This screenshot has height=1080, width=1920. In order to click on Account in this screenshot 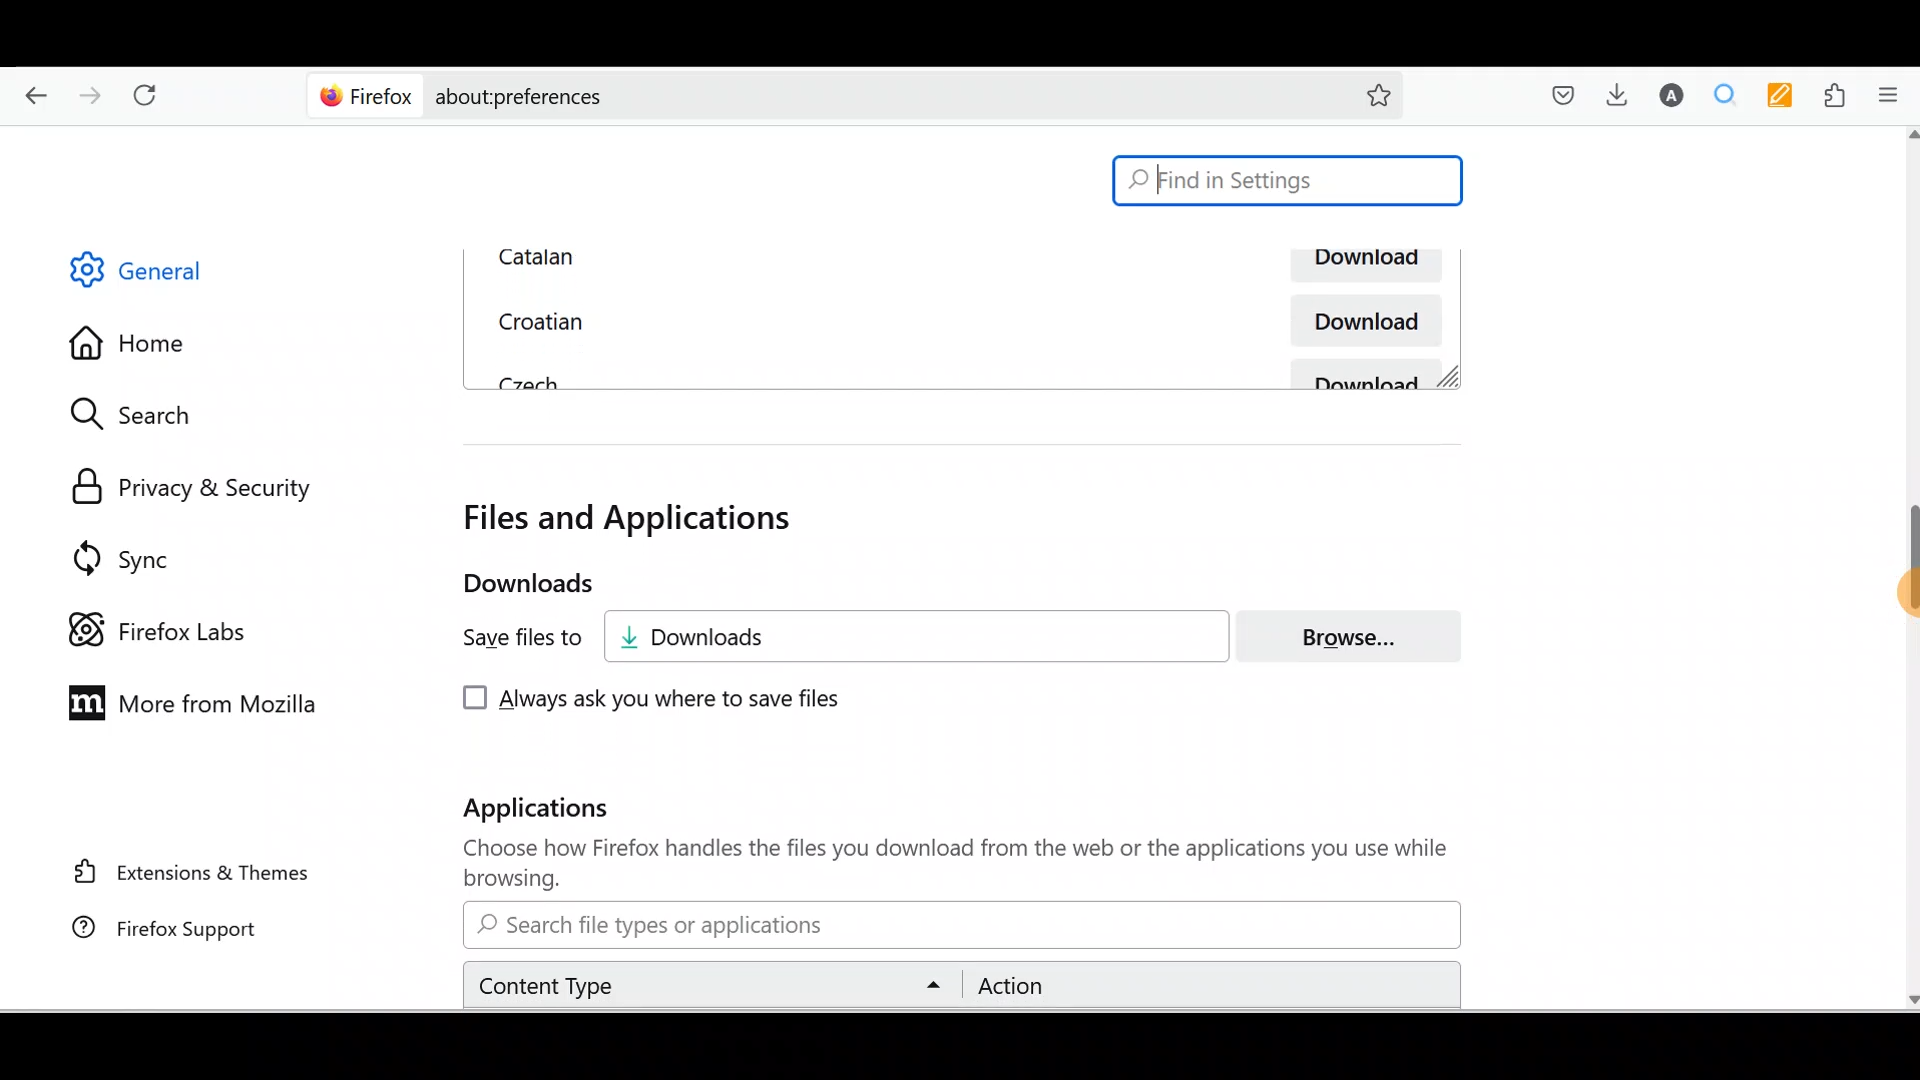, I will do `click(1674, 97)`.